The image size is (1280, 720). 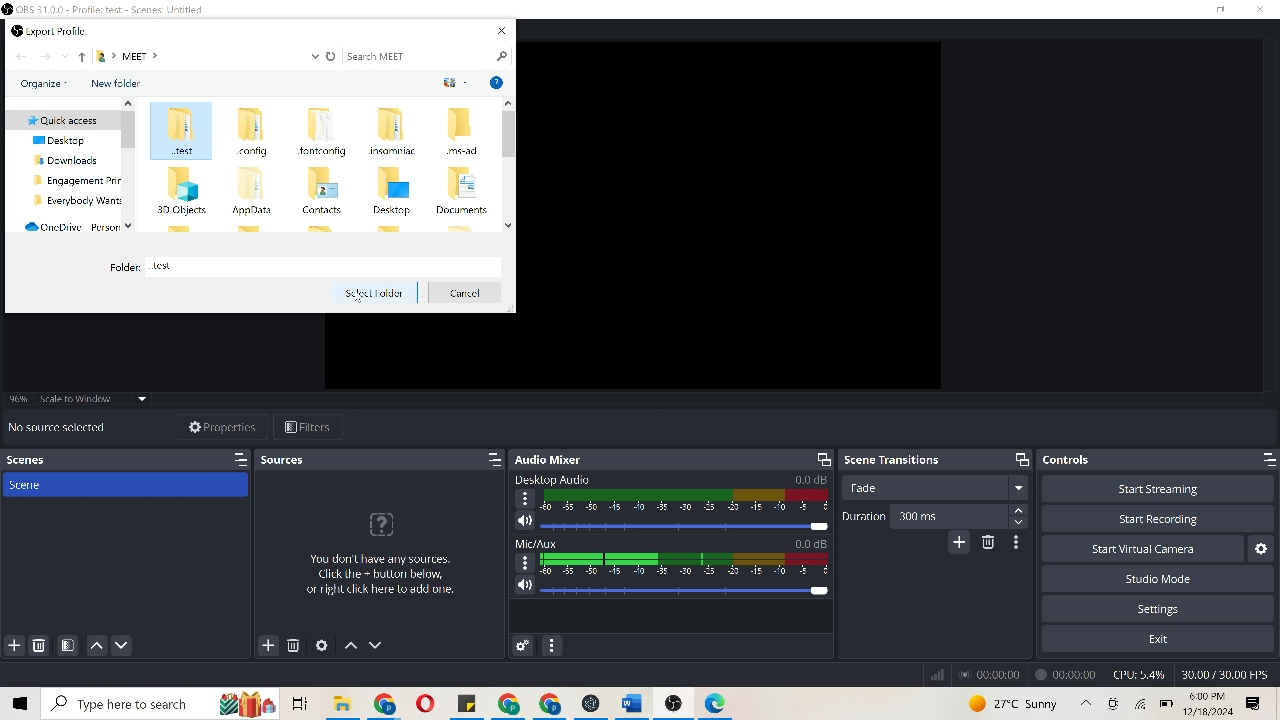 I want to click on 300 ms, so click(x=964, y=517).